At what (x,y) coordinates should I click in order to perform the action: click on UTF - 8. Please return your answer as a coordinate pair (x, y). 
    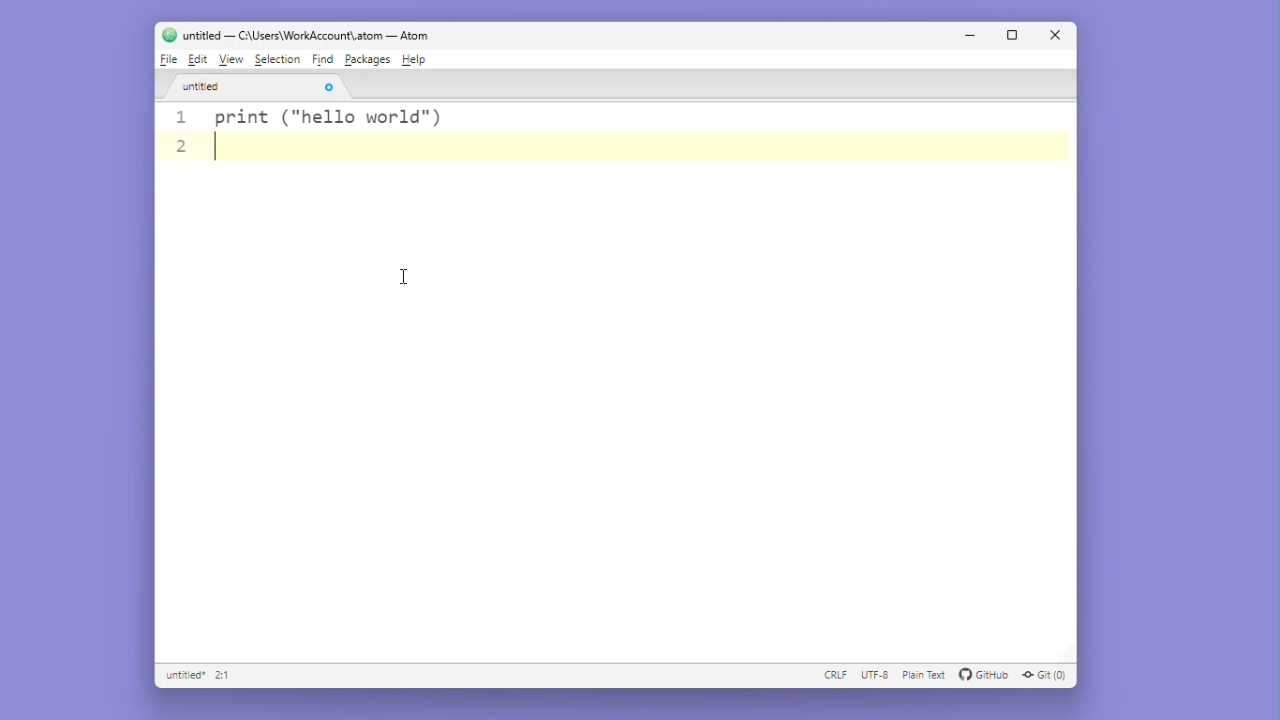
    Looking at the image, I should click on (875, 676).